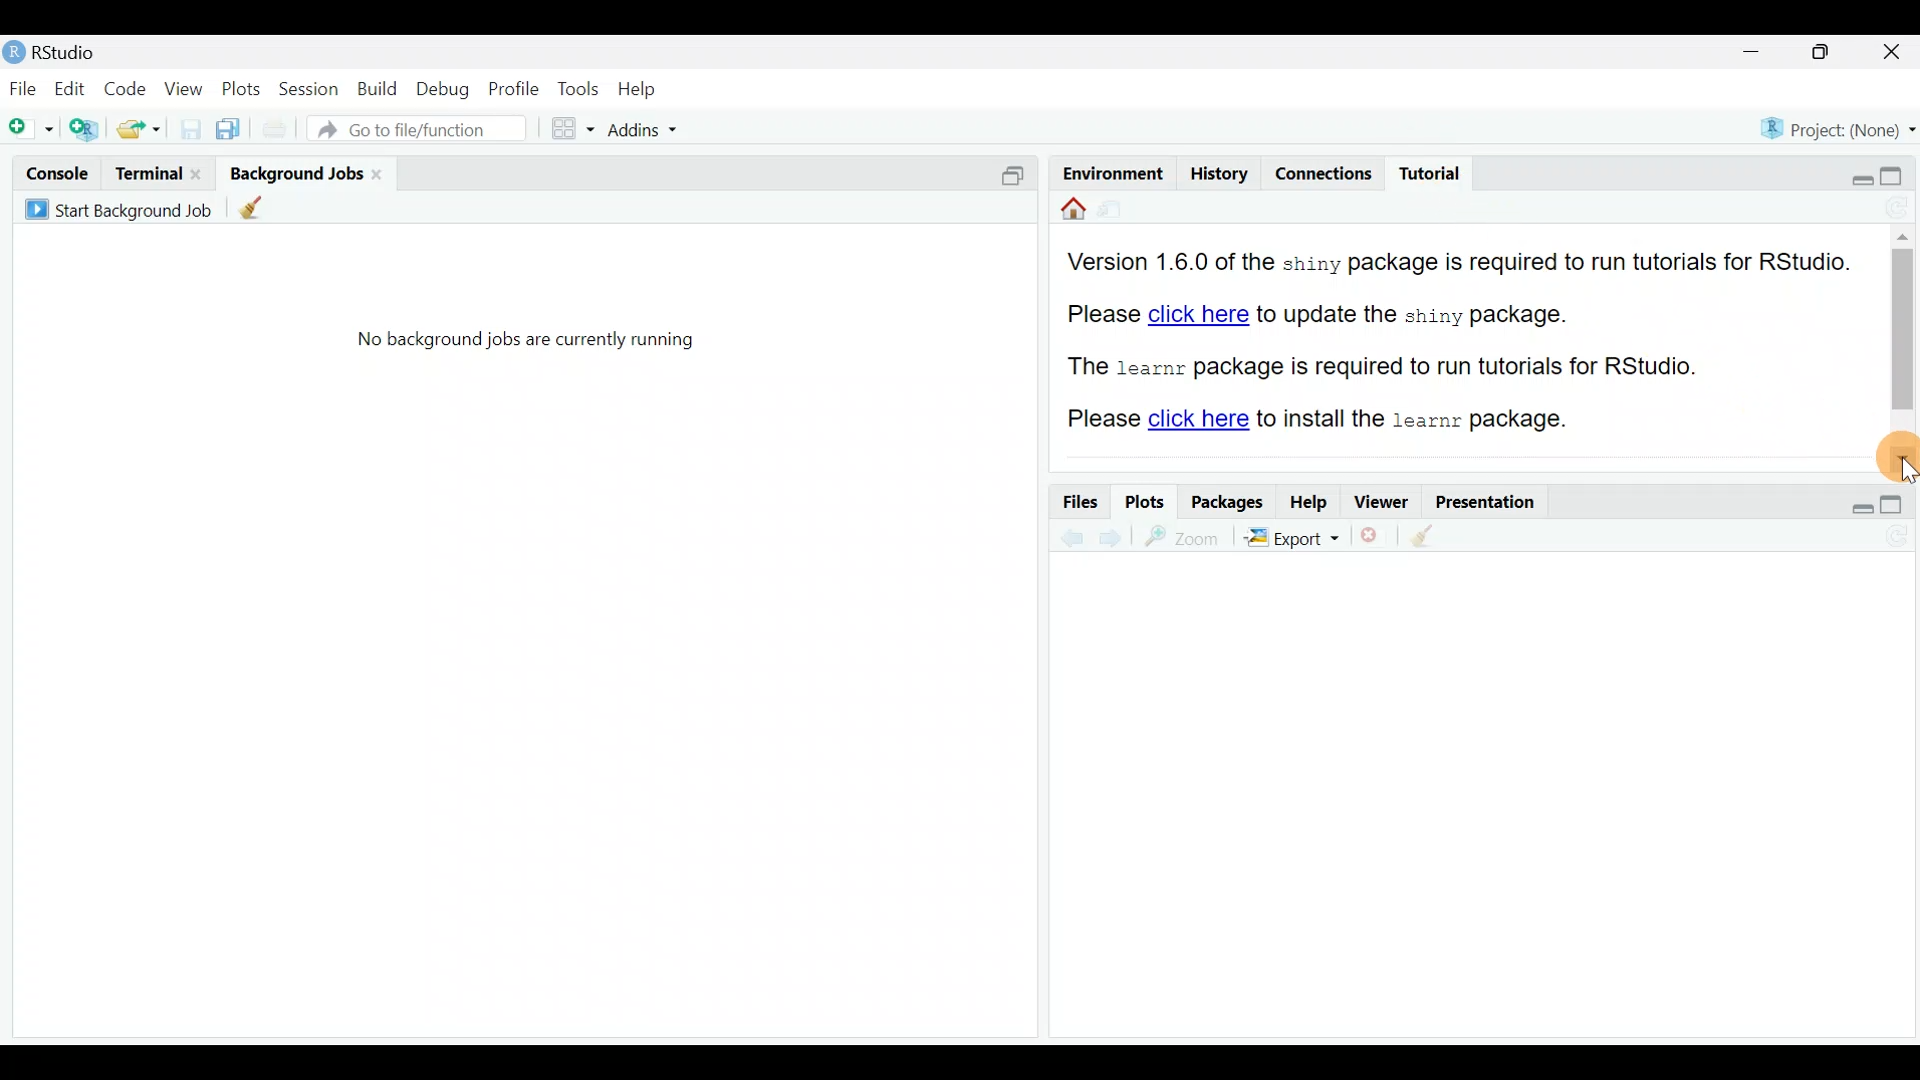 Image resolution: width=1920 pixels, height=1080 pixels. What do you see at coordinates (376, 95) in the screenshot?
I see `Build` at bounding box center [376, 95].